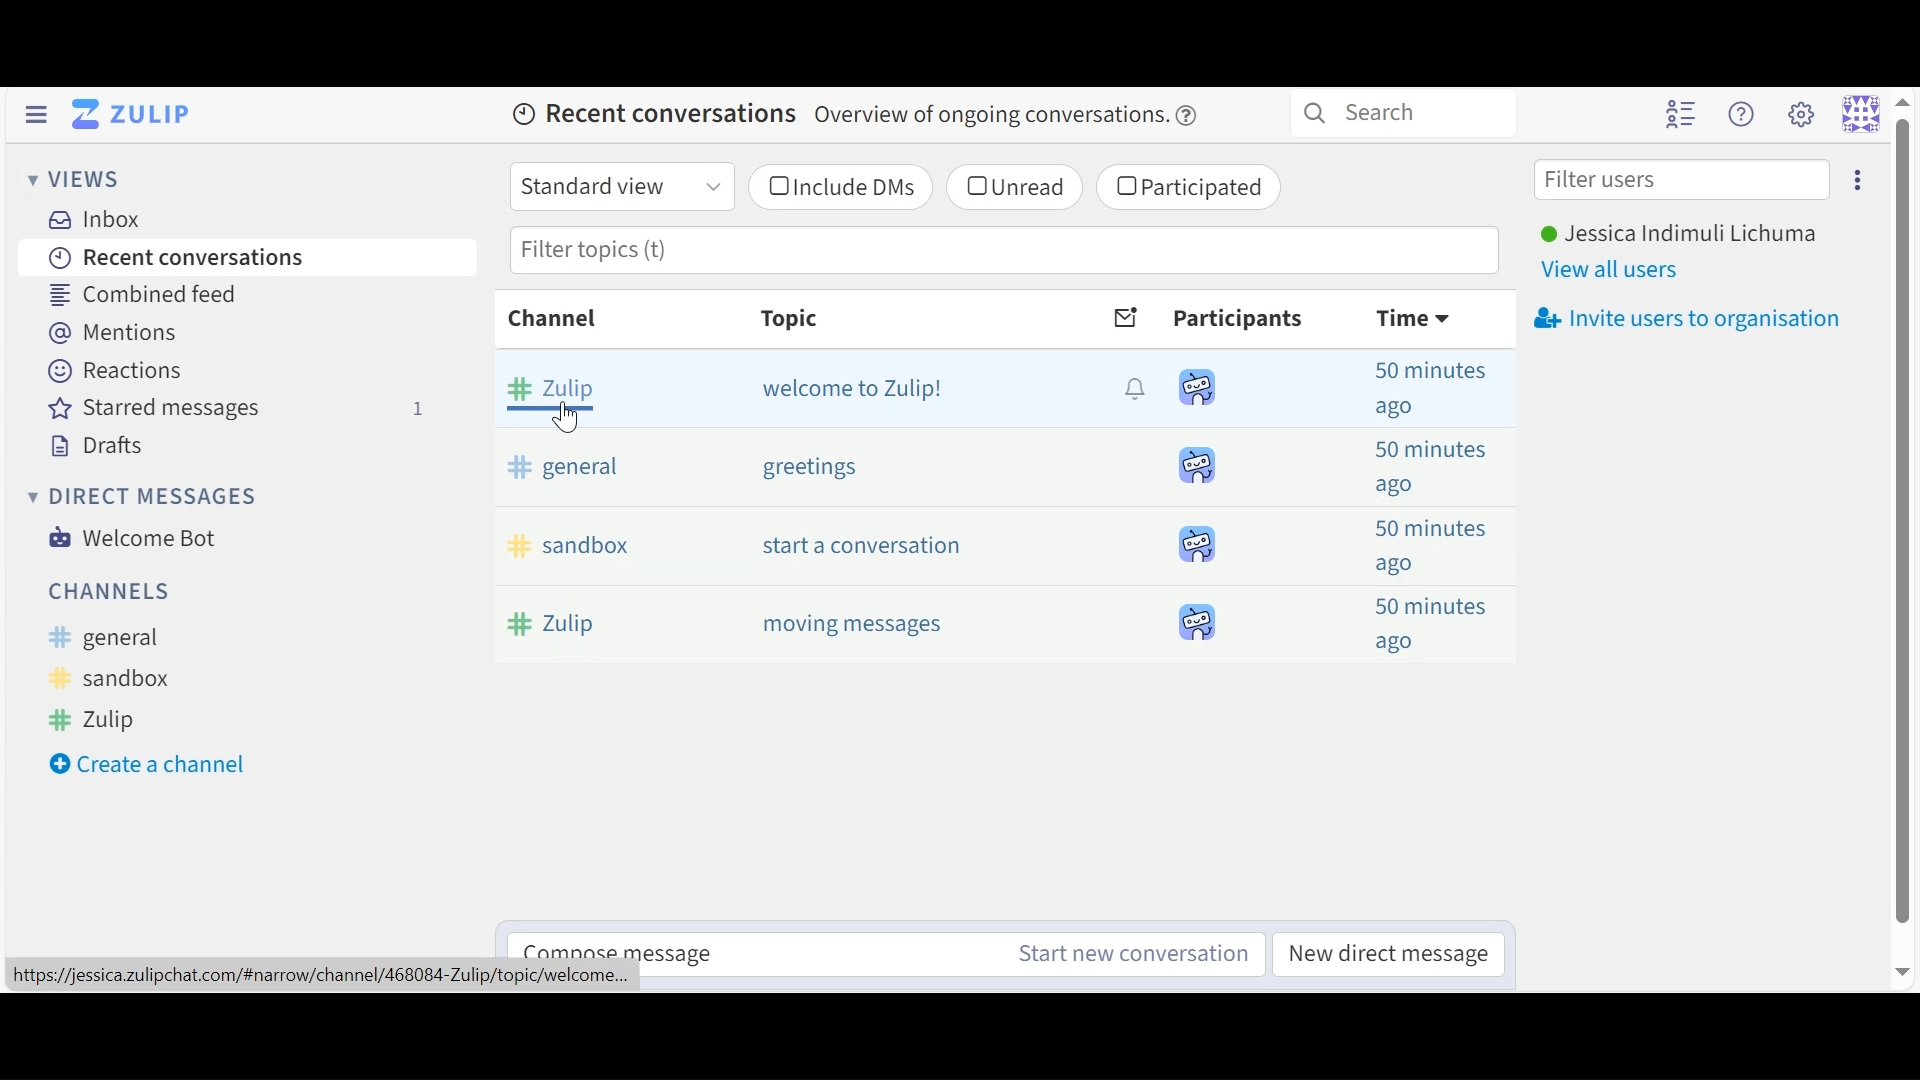  Describe the element at coordinates (105, 638) in the screenshot. I see `General` at that location.